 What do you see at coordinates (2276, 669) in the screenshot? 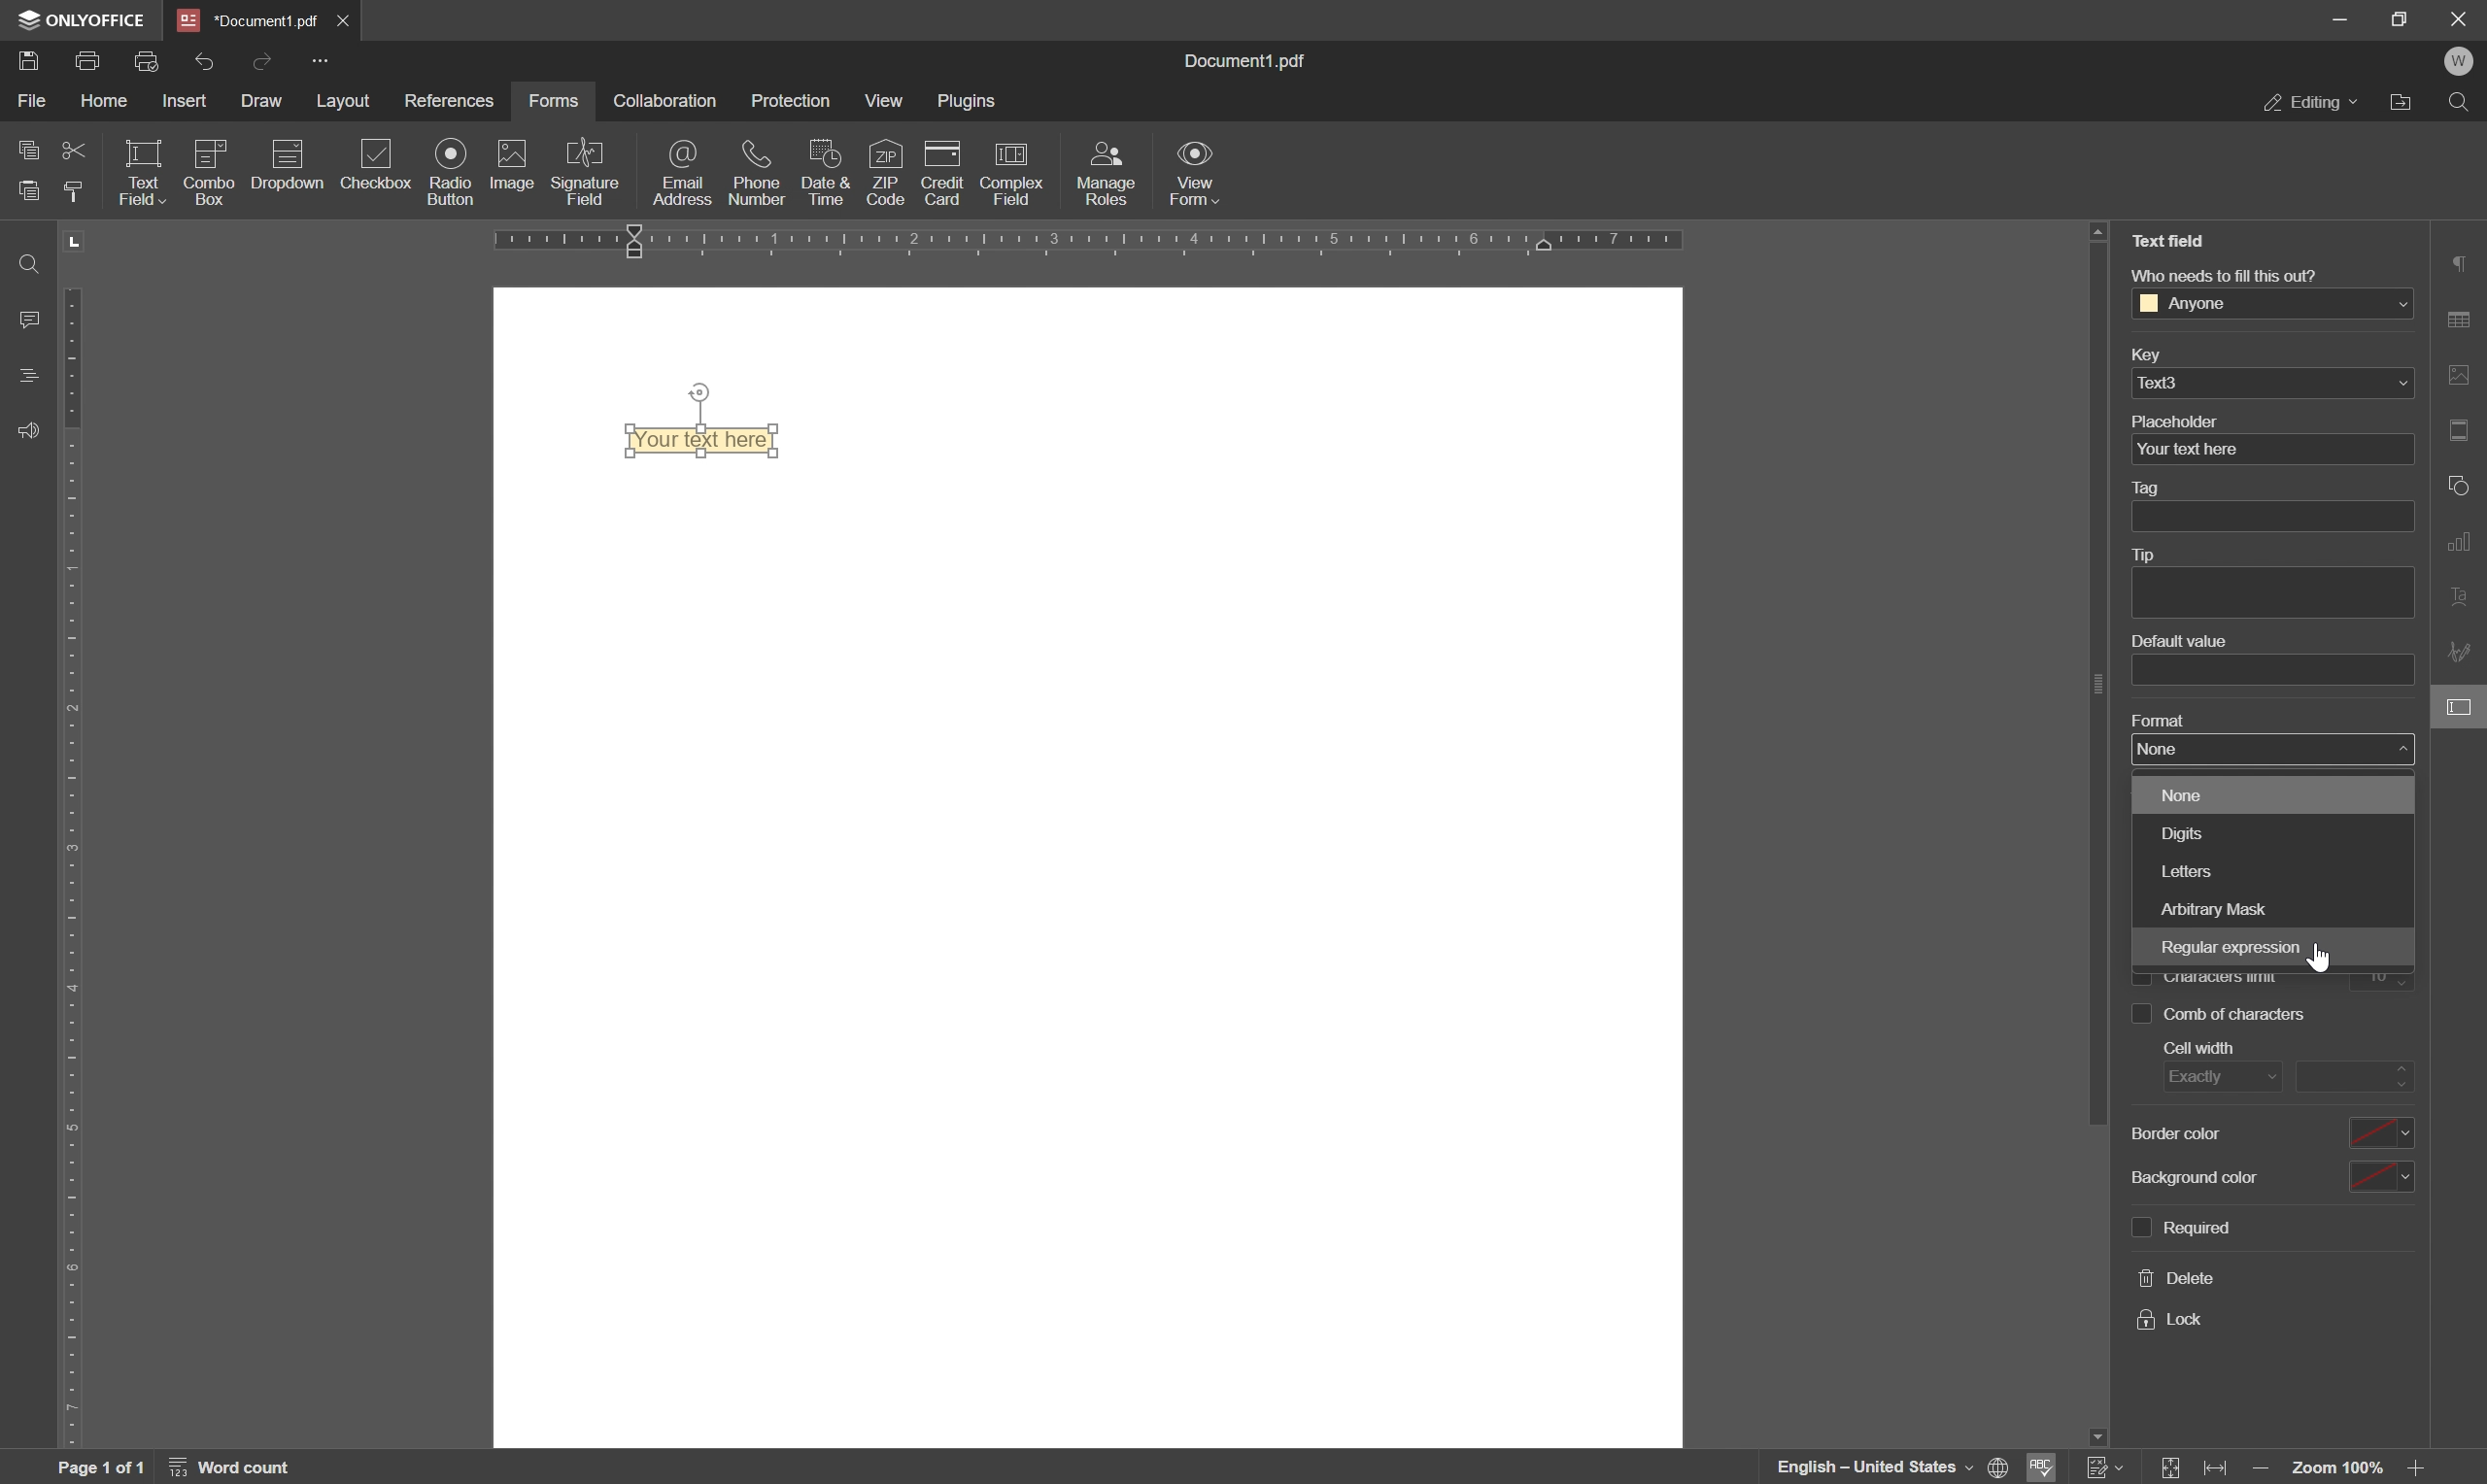
I see `default value textbox` at bounding box center [2276, 669].